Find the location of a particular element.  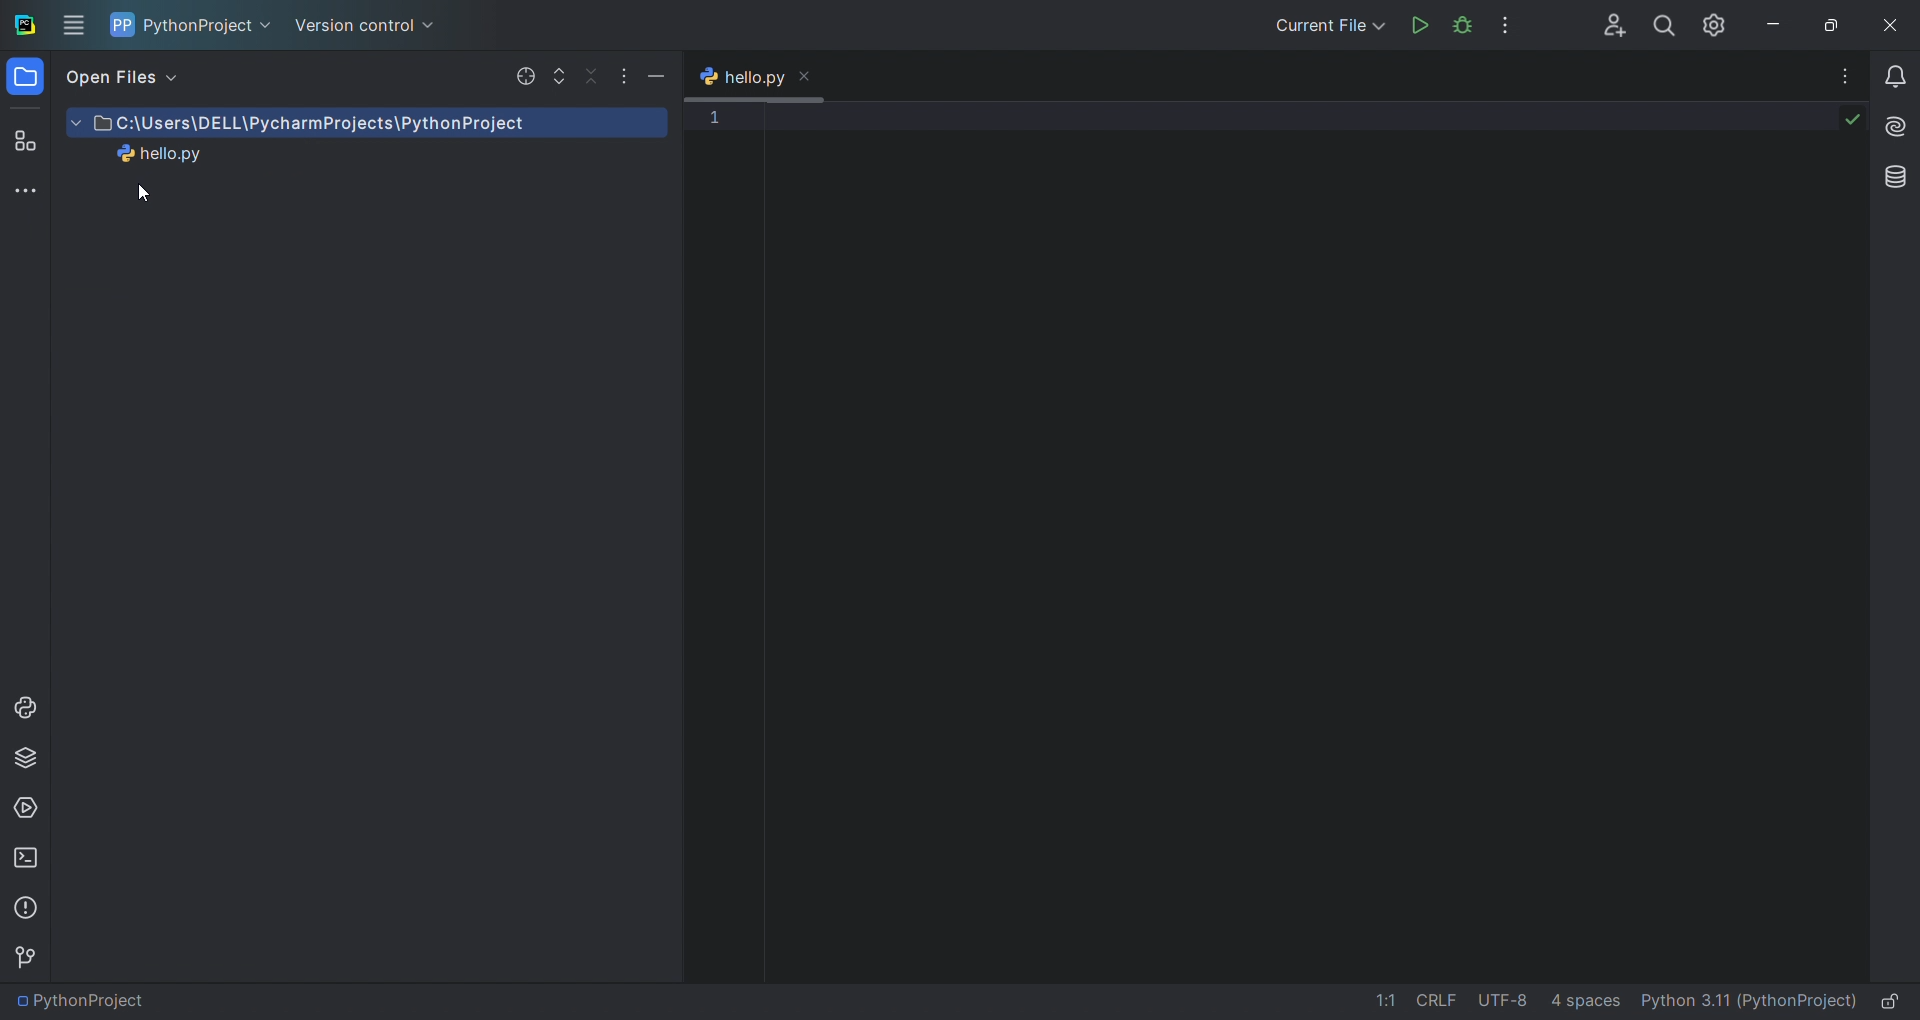

code check is located at coordinates (1850, 123).